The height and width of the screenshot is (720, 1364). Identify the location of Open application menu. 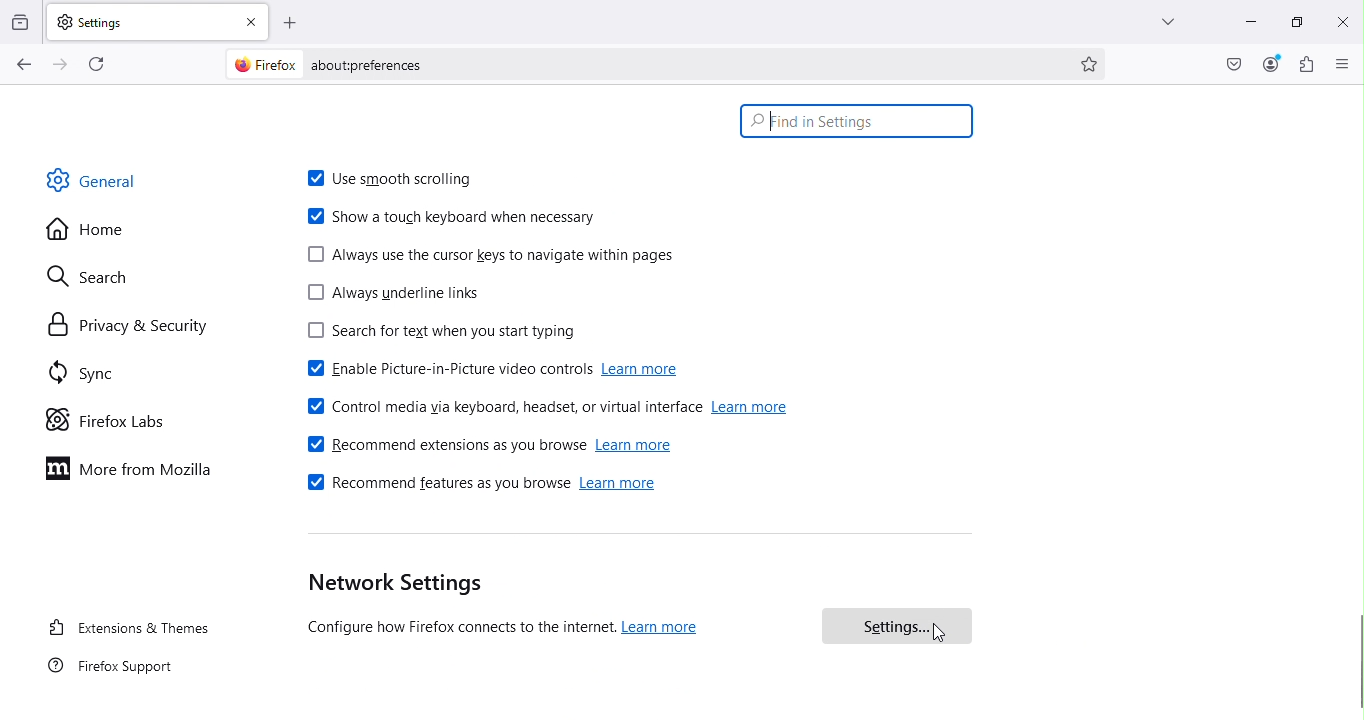
(1343, 63).